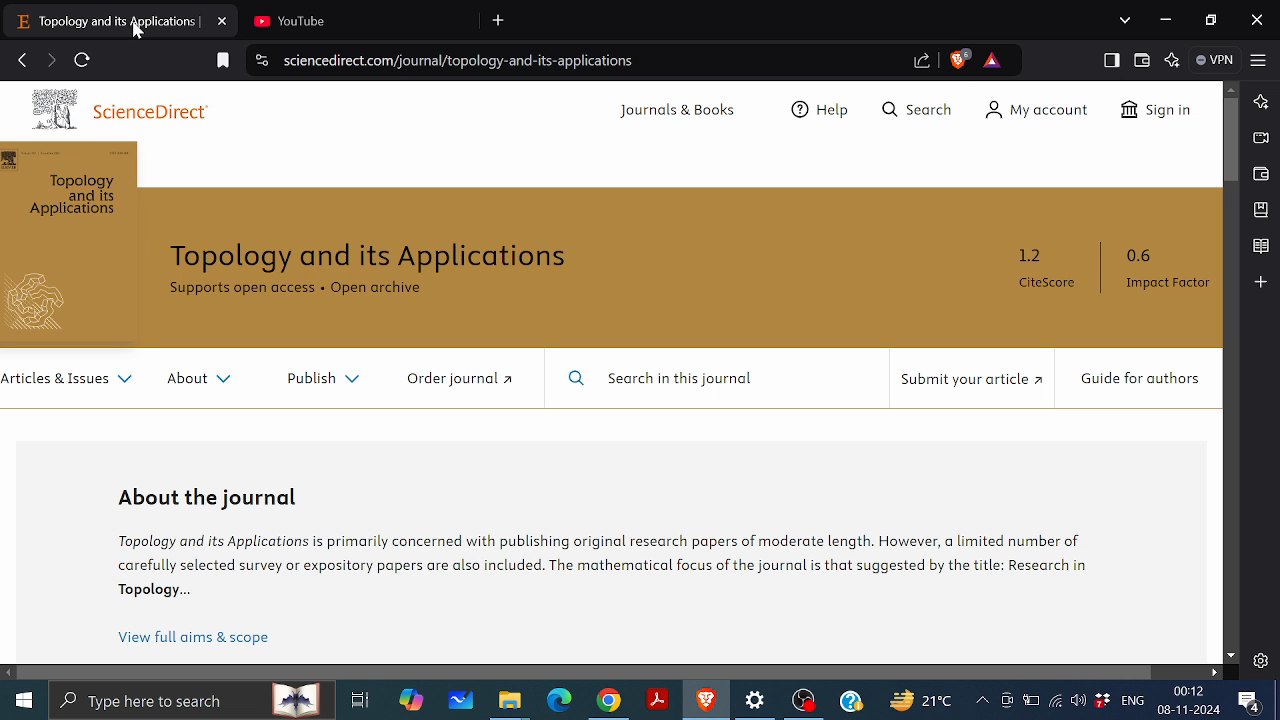 Image resolution: width=1280 pixels, height=720 pixels. Describe the element at coordinates (1260, 660) in the screenshot. I see `Settings` at that location.